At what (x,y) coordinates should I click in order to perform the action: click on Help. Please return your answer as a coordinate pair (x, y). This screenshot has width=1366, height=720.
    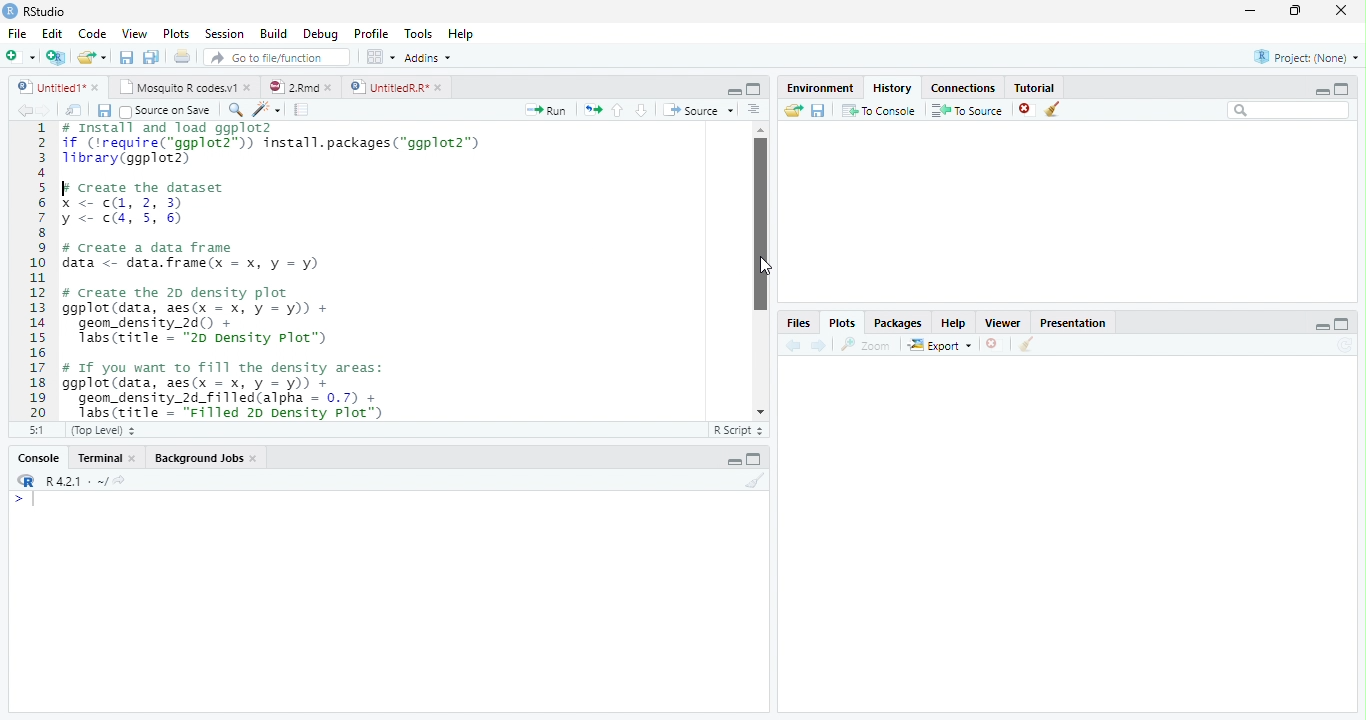
    Looking at the image, I should click on (953, 325).